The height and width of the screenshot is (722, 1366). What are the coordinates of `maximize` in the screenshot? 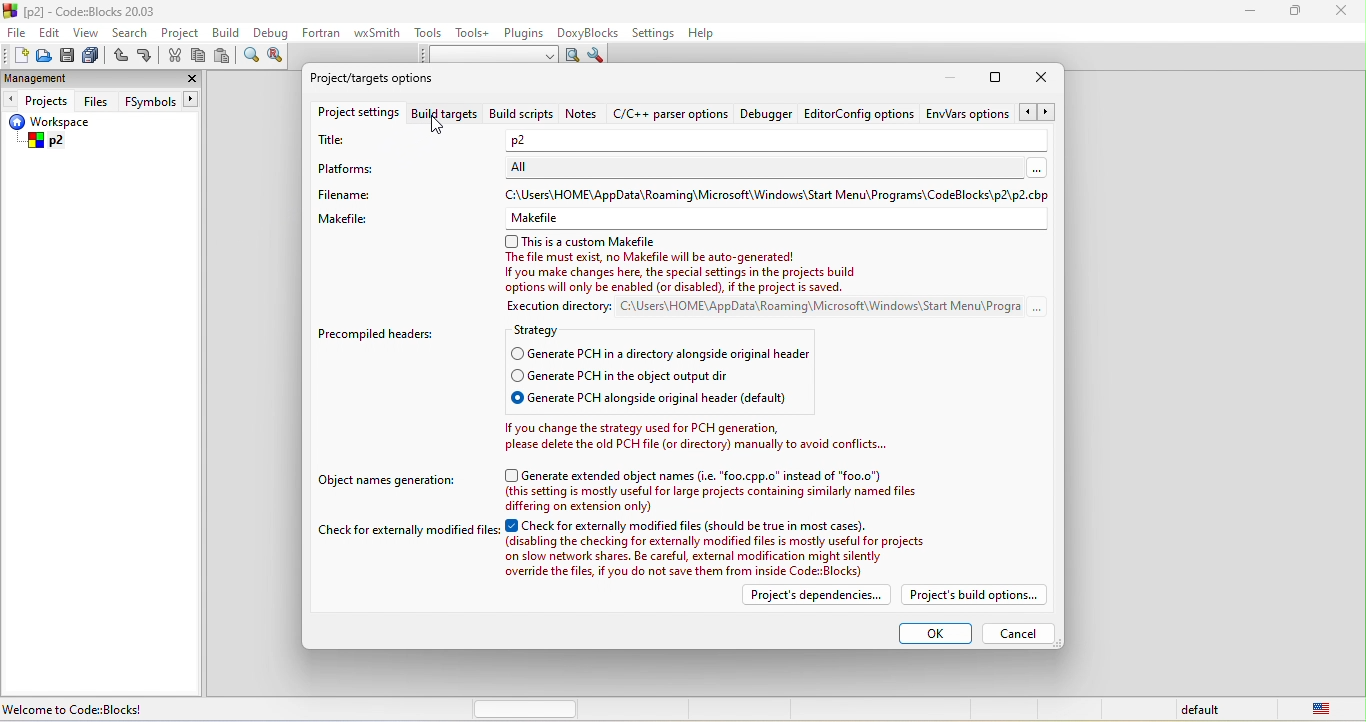 It's located at (1296, 15).